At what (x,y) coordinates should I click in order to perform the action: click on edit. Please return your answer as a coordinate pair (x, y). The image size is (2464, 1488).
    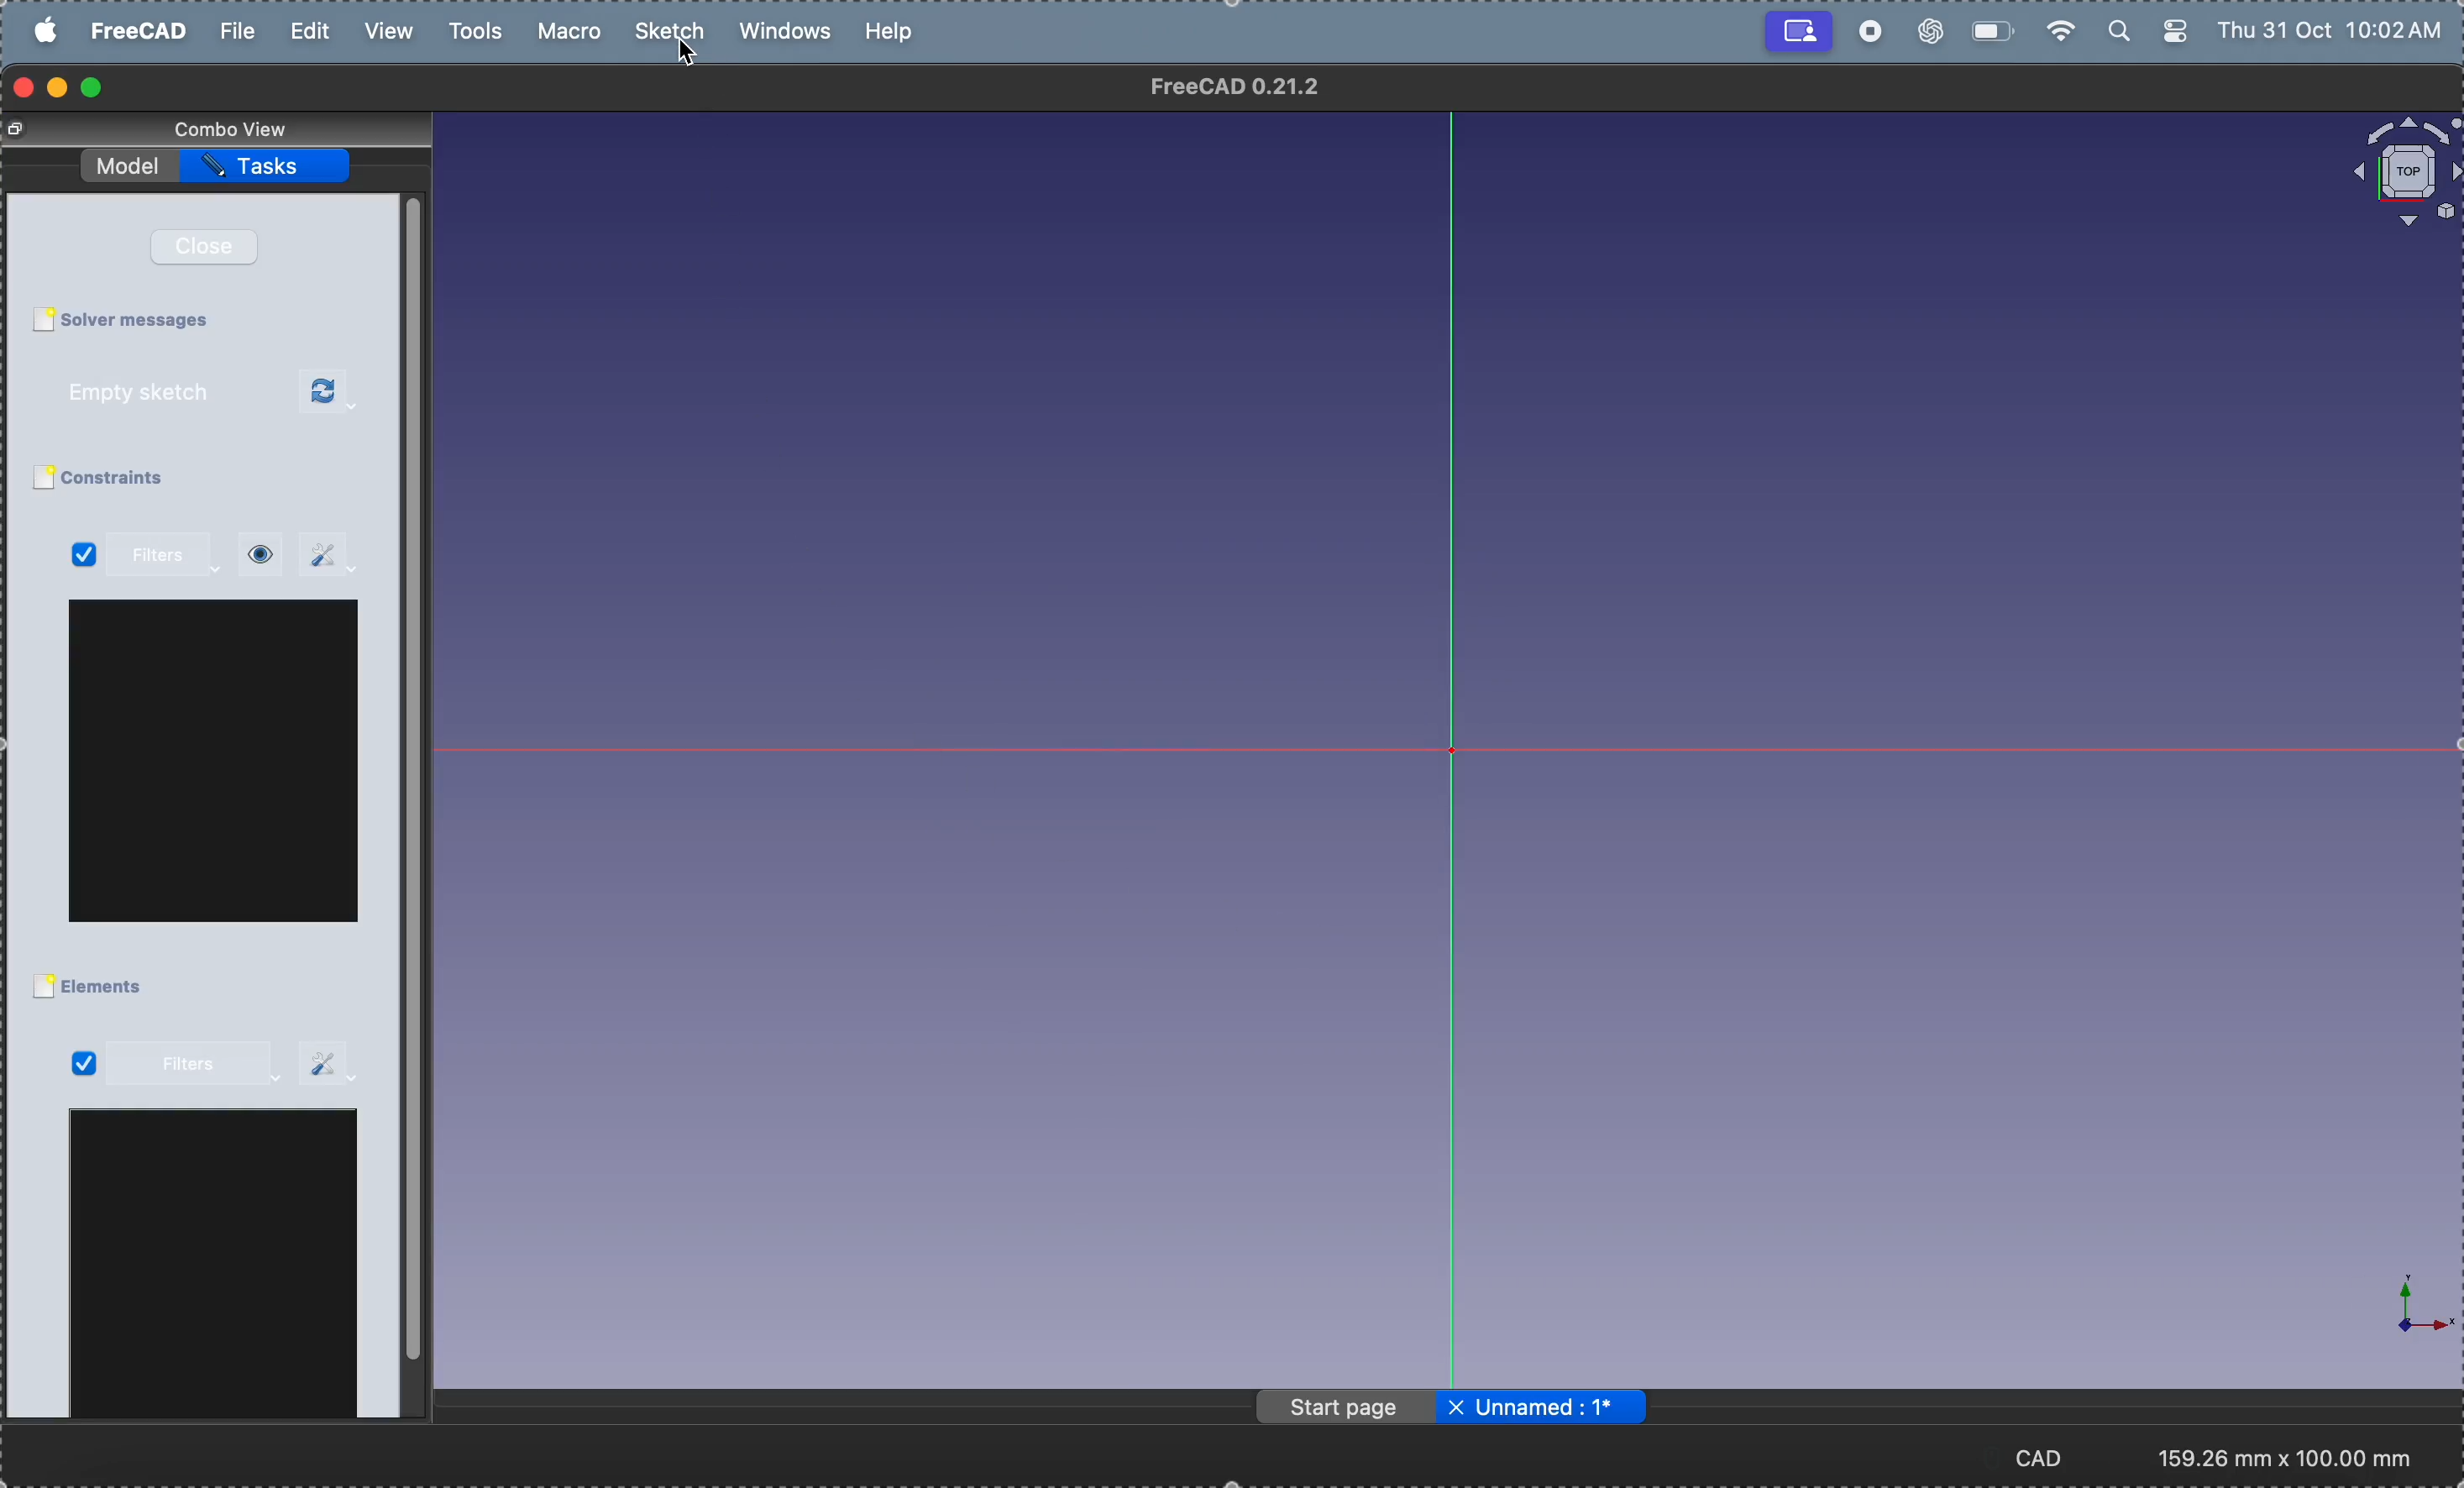
    Looking at the image, I should click on (313, 32).